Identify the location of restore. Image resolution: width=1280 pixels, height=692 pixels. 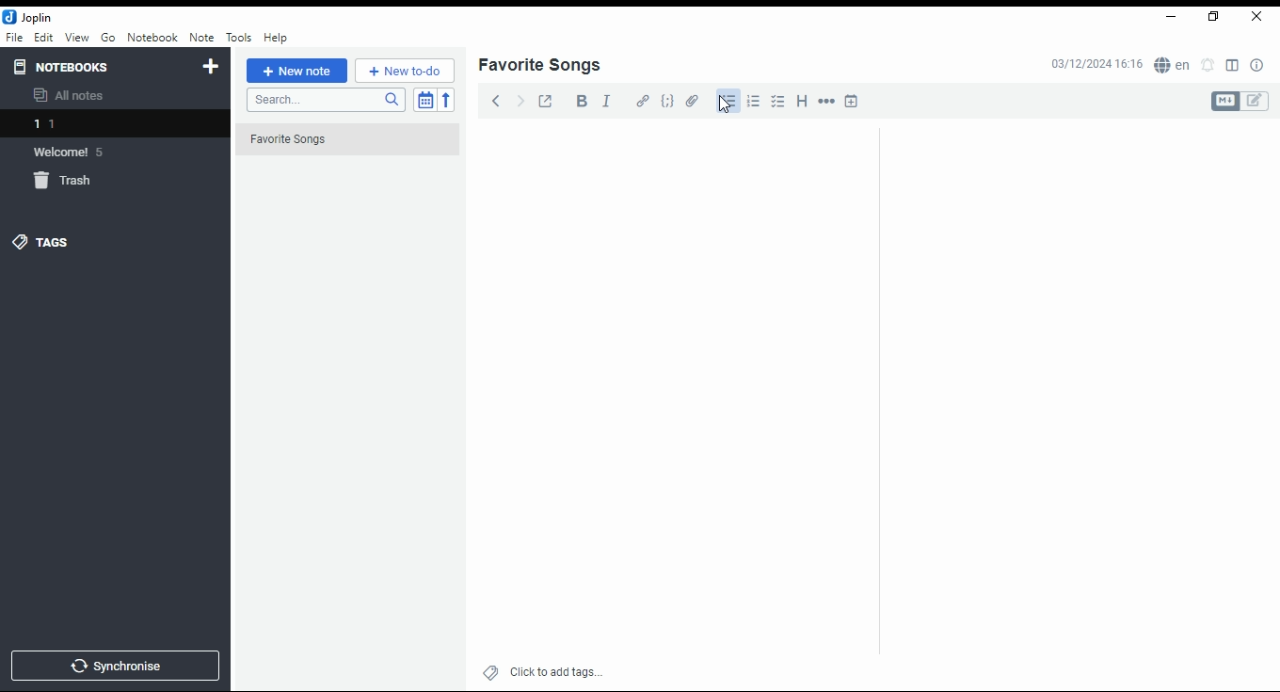
(1216, 17).